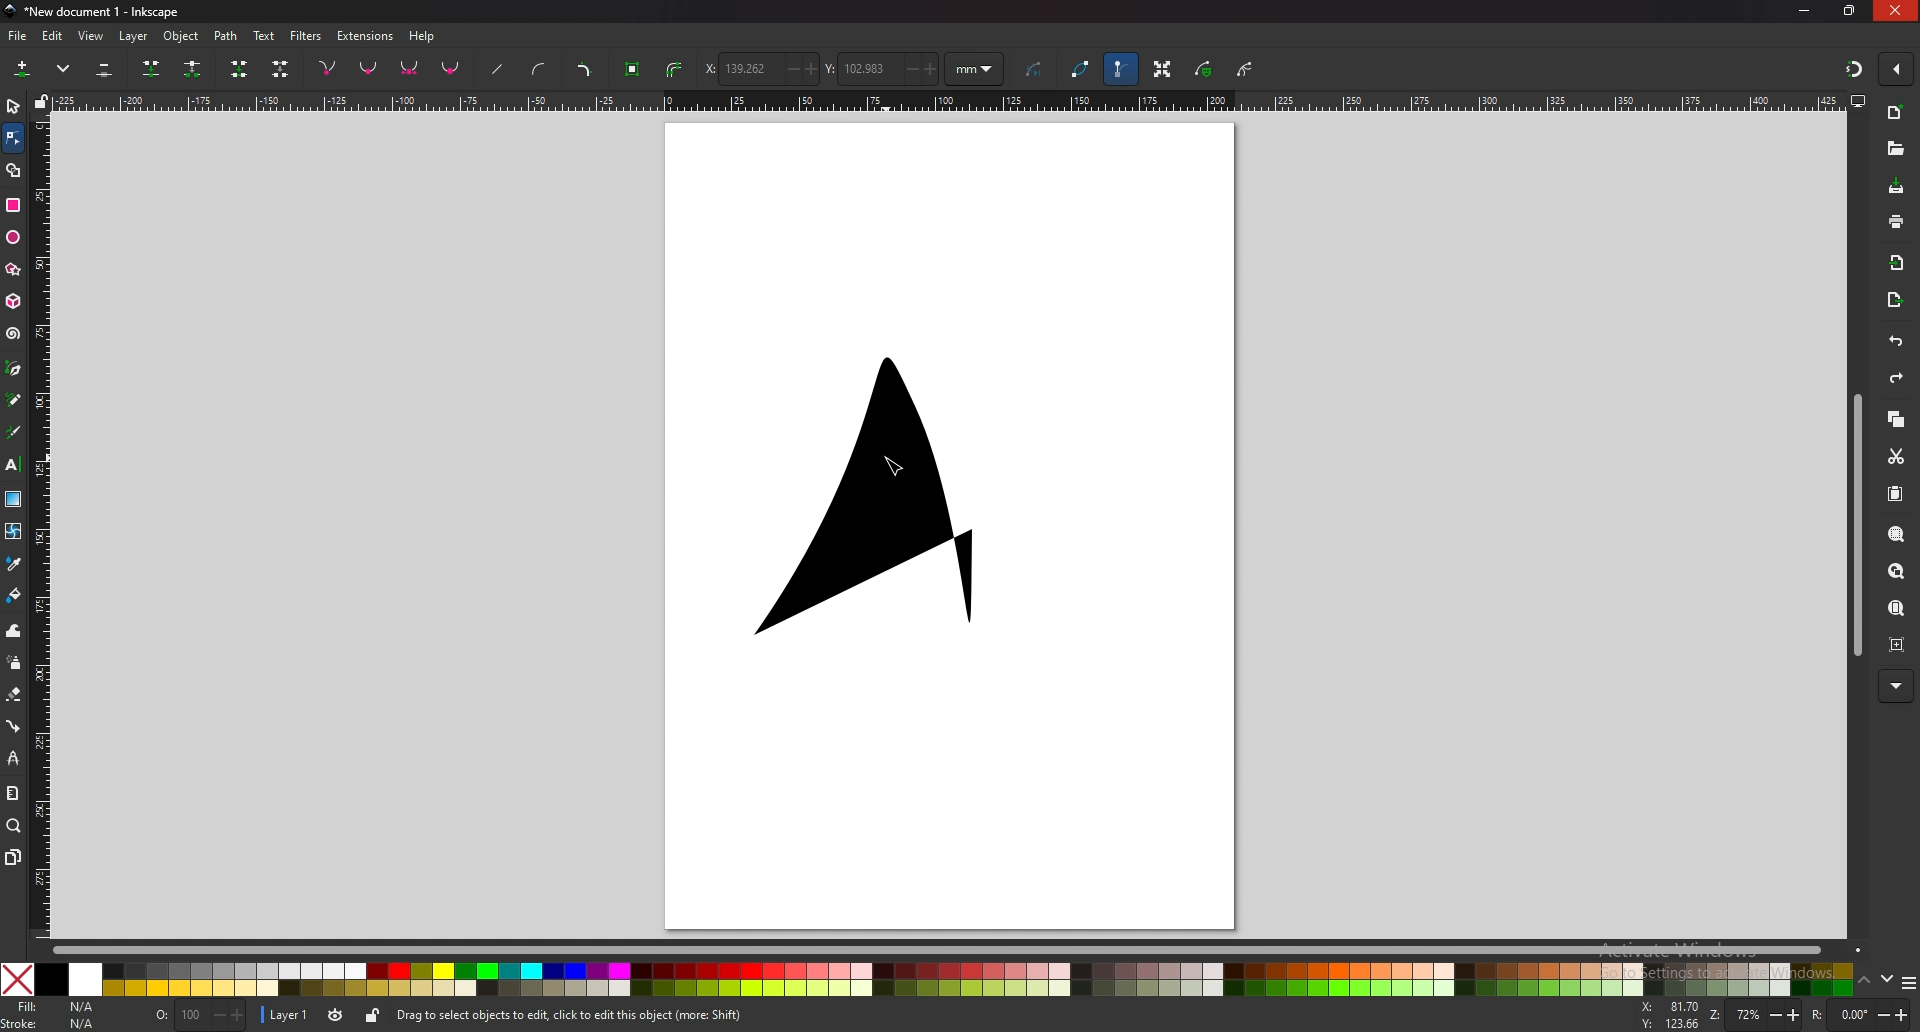  What do you see at coordinates (1898, 188) in the screenshot?
I see `save` at bounding box center [1898, 188].